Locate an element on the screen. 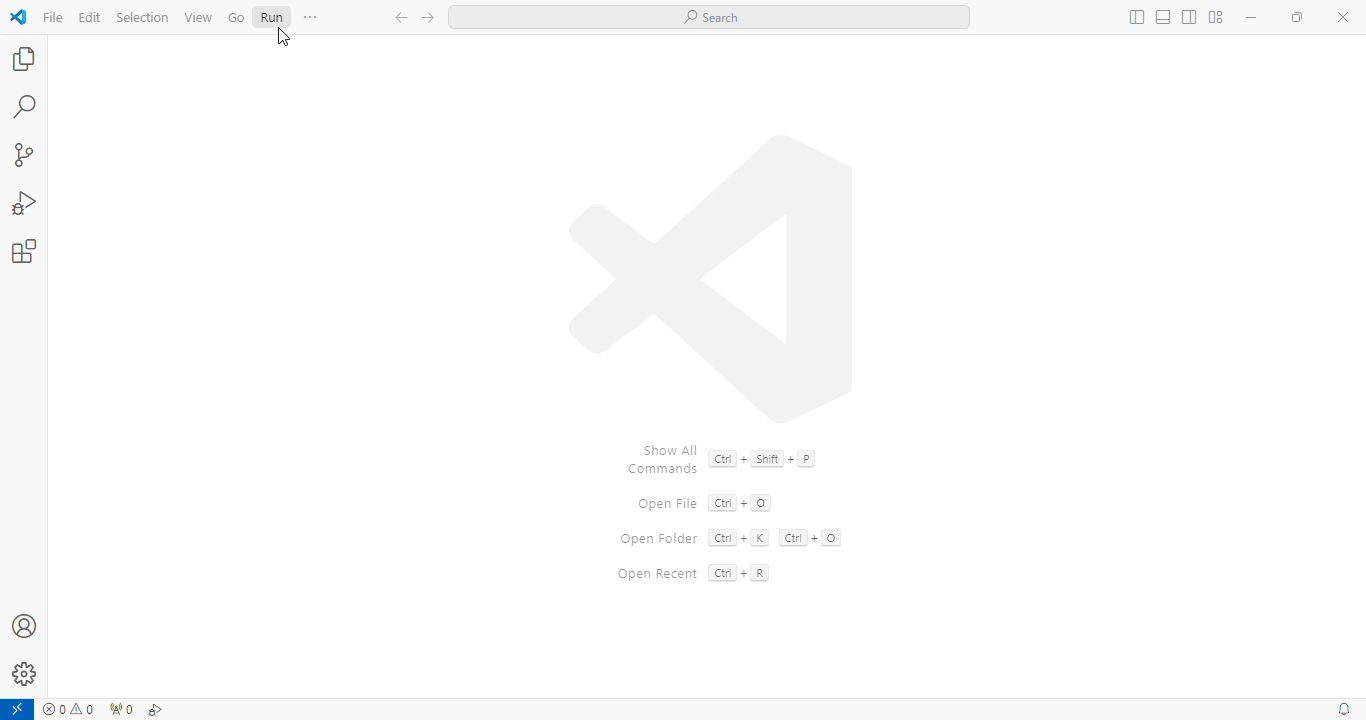 This screenshot has width=1366, height=720. view is located at coordinates (199, 18).